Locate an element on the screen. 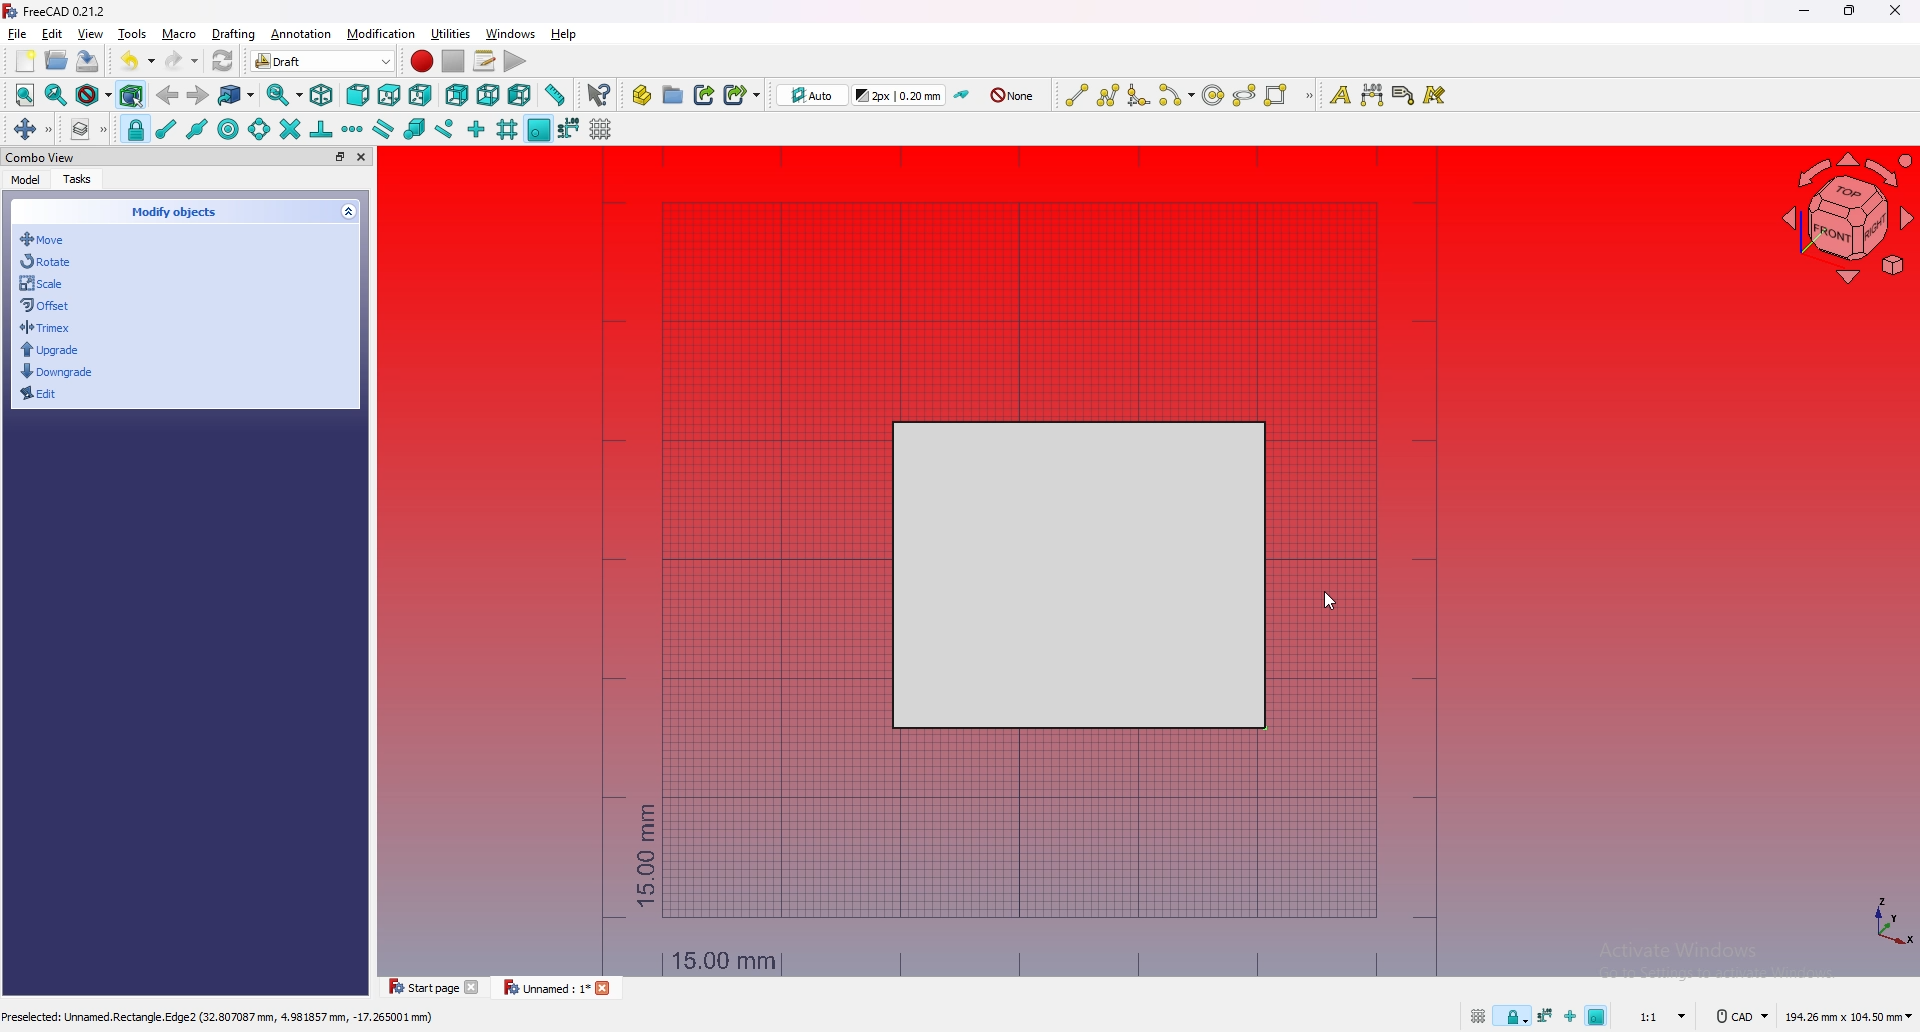 This screenshot has height=1032, width=1920. snap ortho is located at coordinates (1569, 1019).